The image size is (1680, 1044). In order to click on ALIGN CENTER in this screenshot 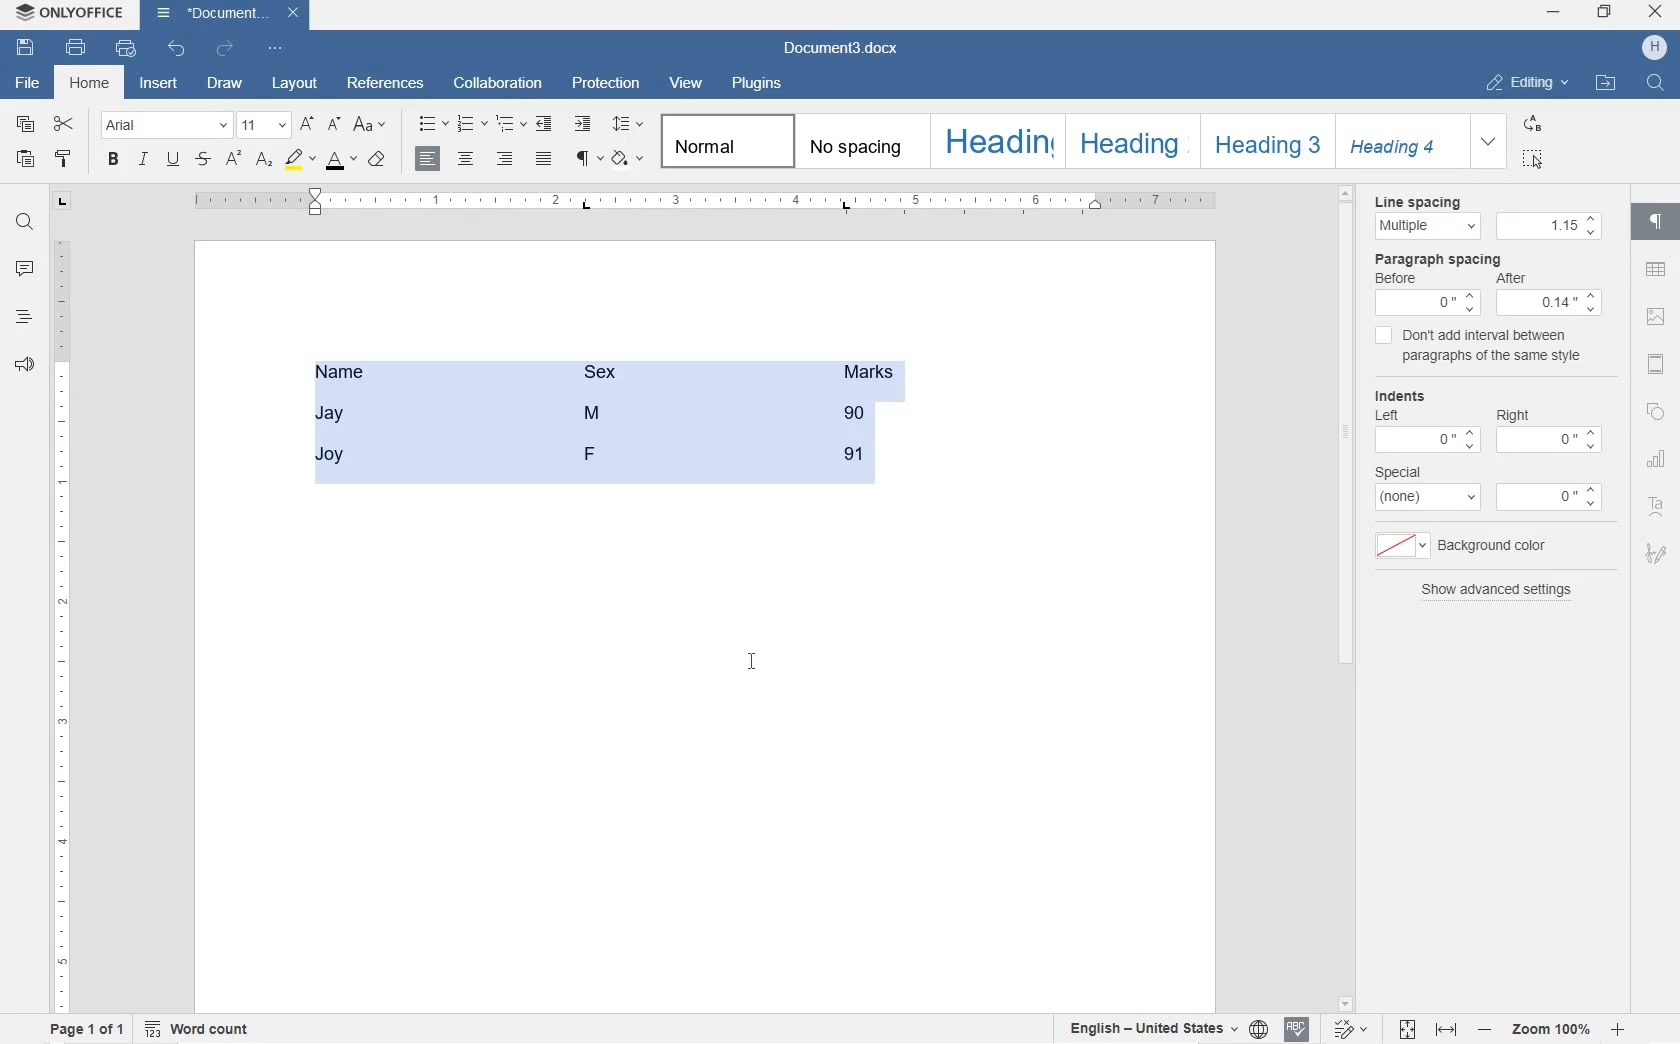, I will do `click(466, 159)`.